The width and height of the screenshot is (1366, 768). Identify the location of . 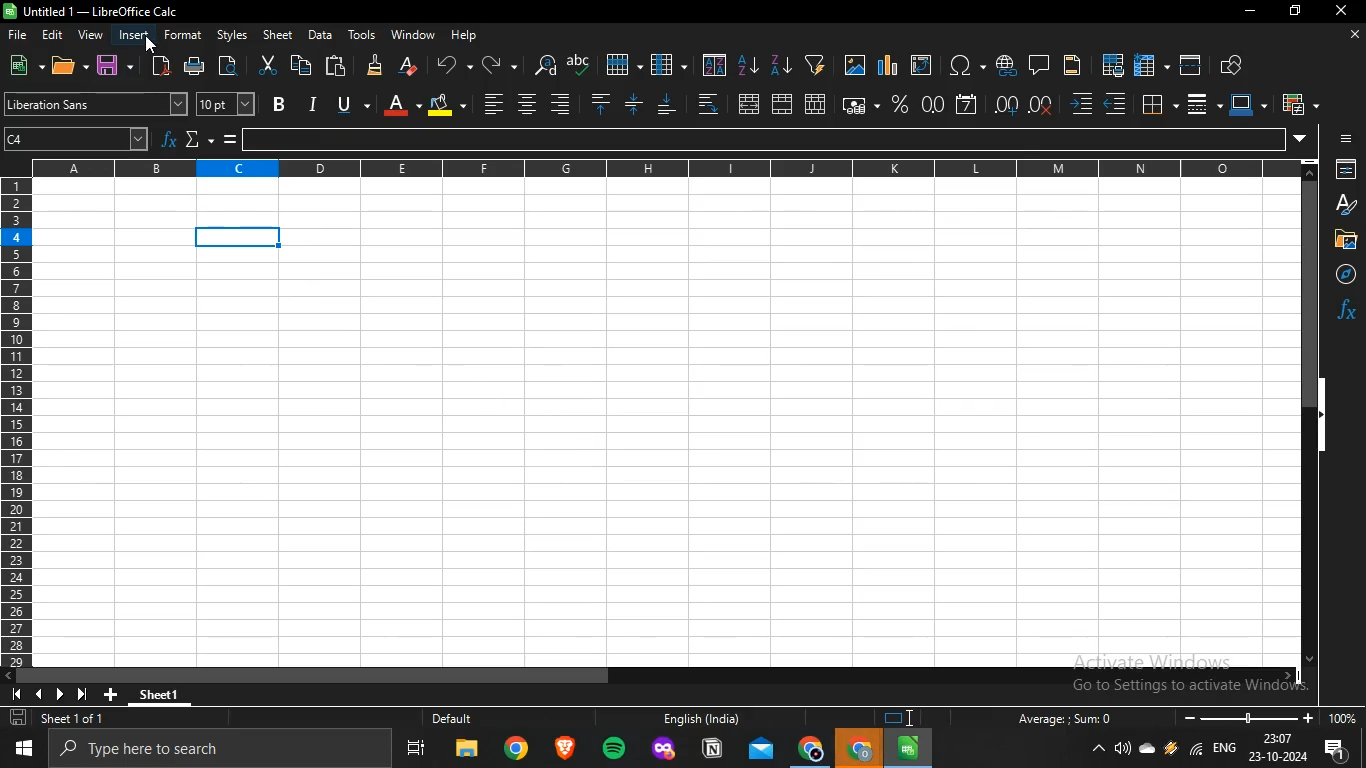
(1343, 239).